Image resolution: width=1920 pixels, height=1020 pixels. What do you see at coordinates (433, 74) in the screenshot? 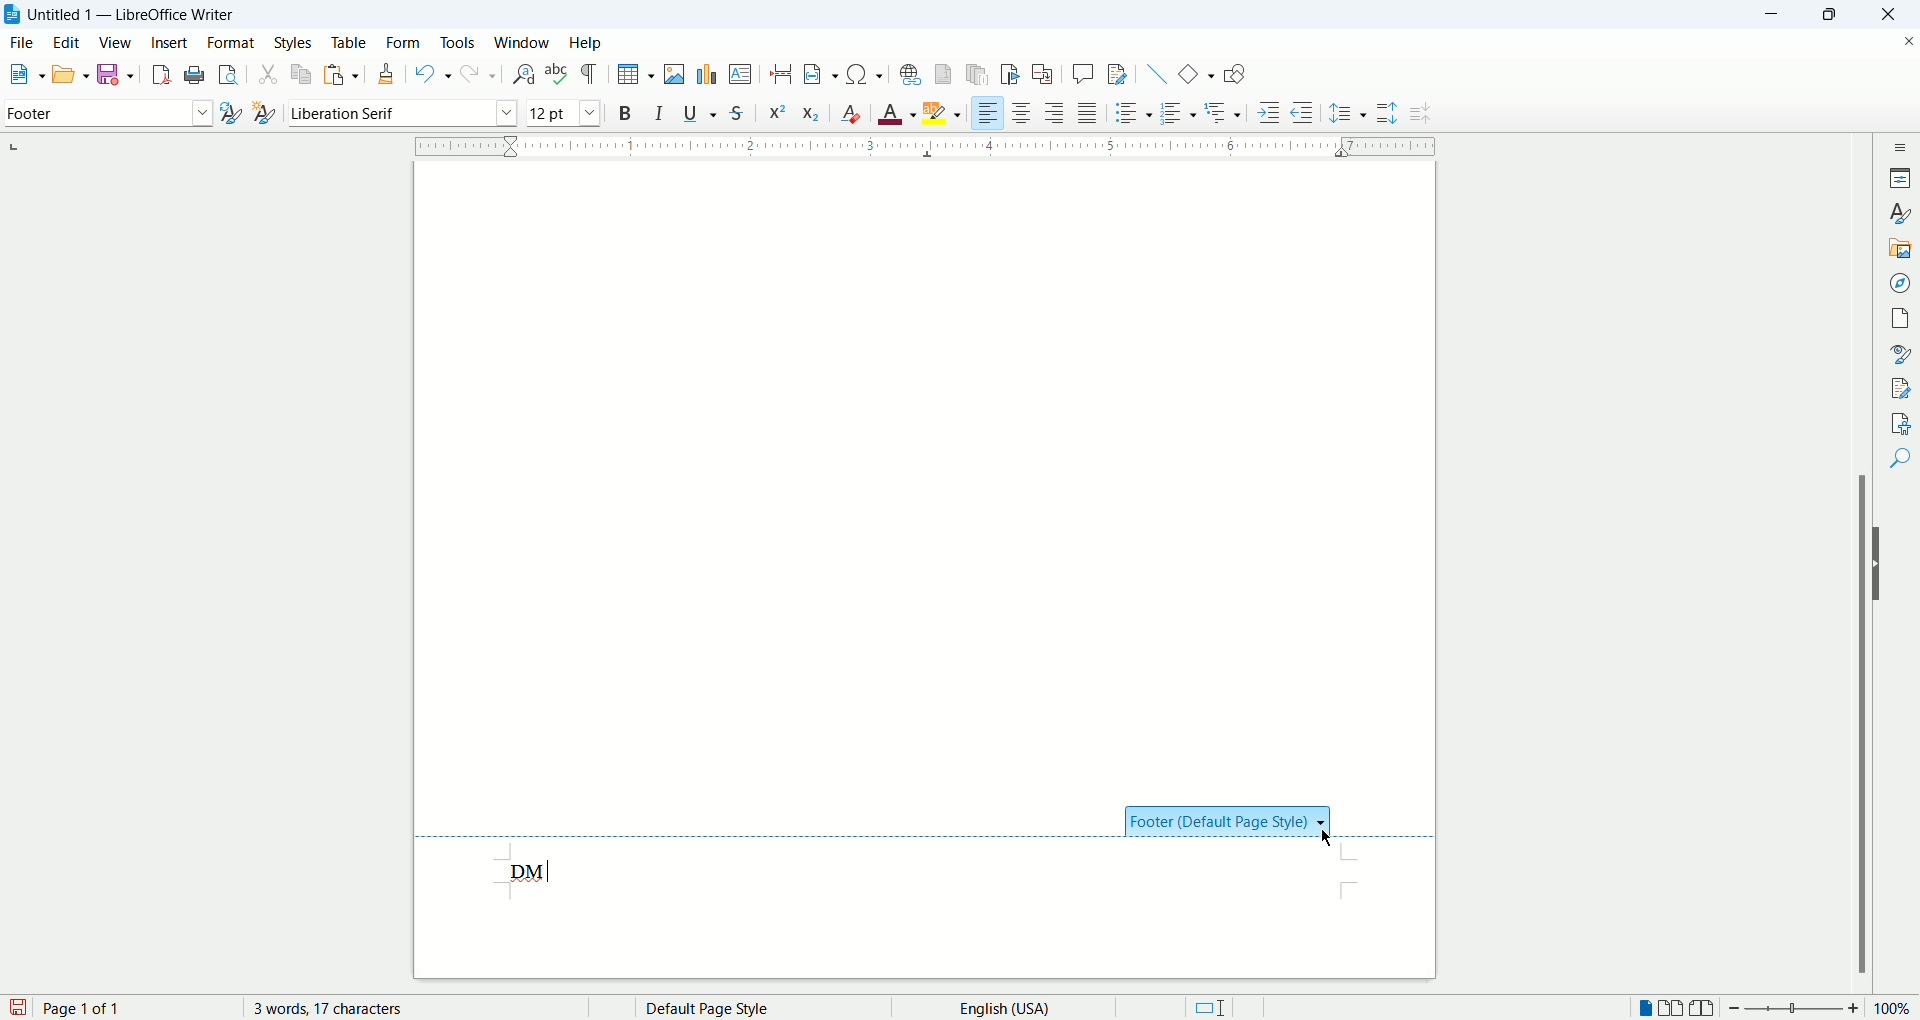
I see `undo` at bounding box center [433, 74].